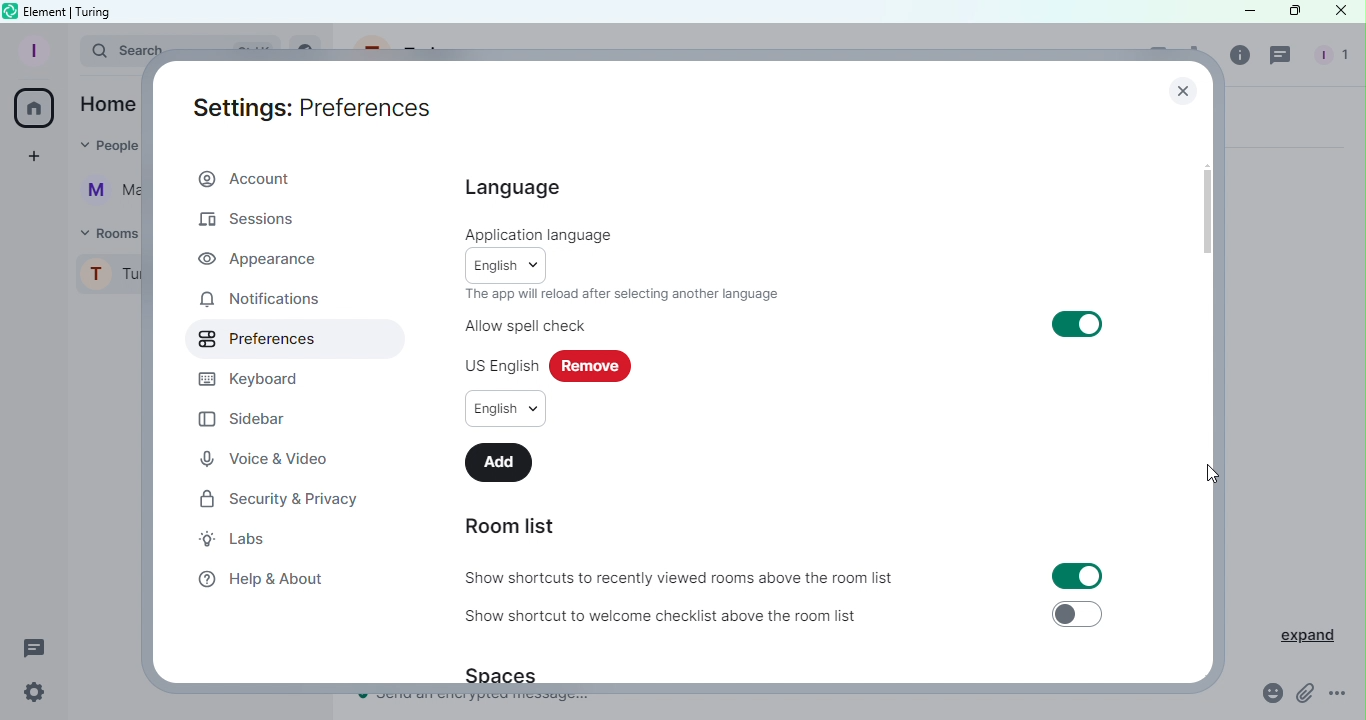 The width and height of the screenshot is (1366, 720). Describe the element at coordinates (35, 696) in the screenshot. I see `Quick settings` at that location.